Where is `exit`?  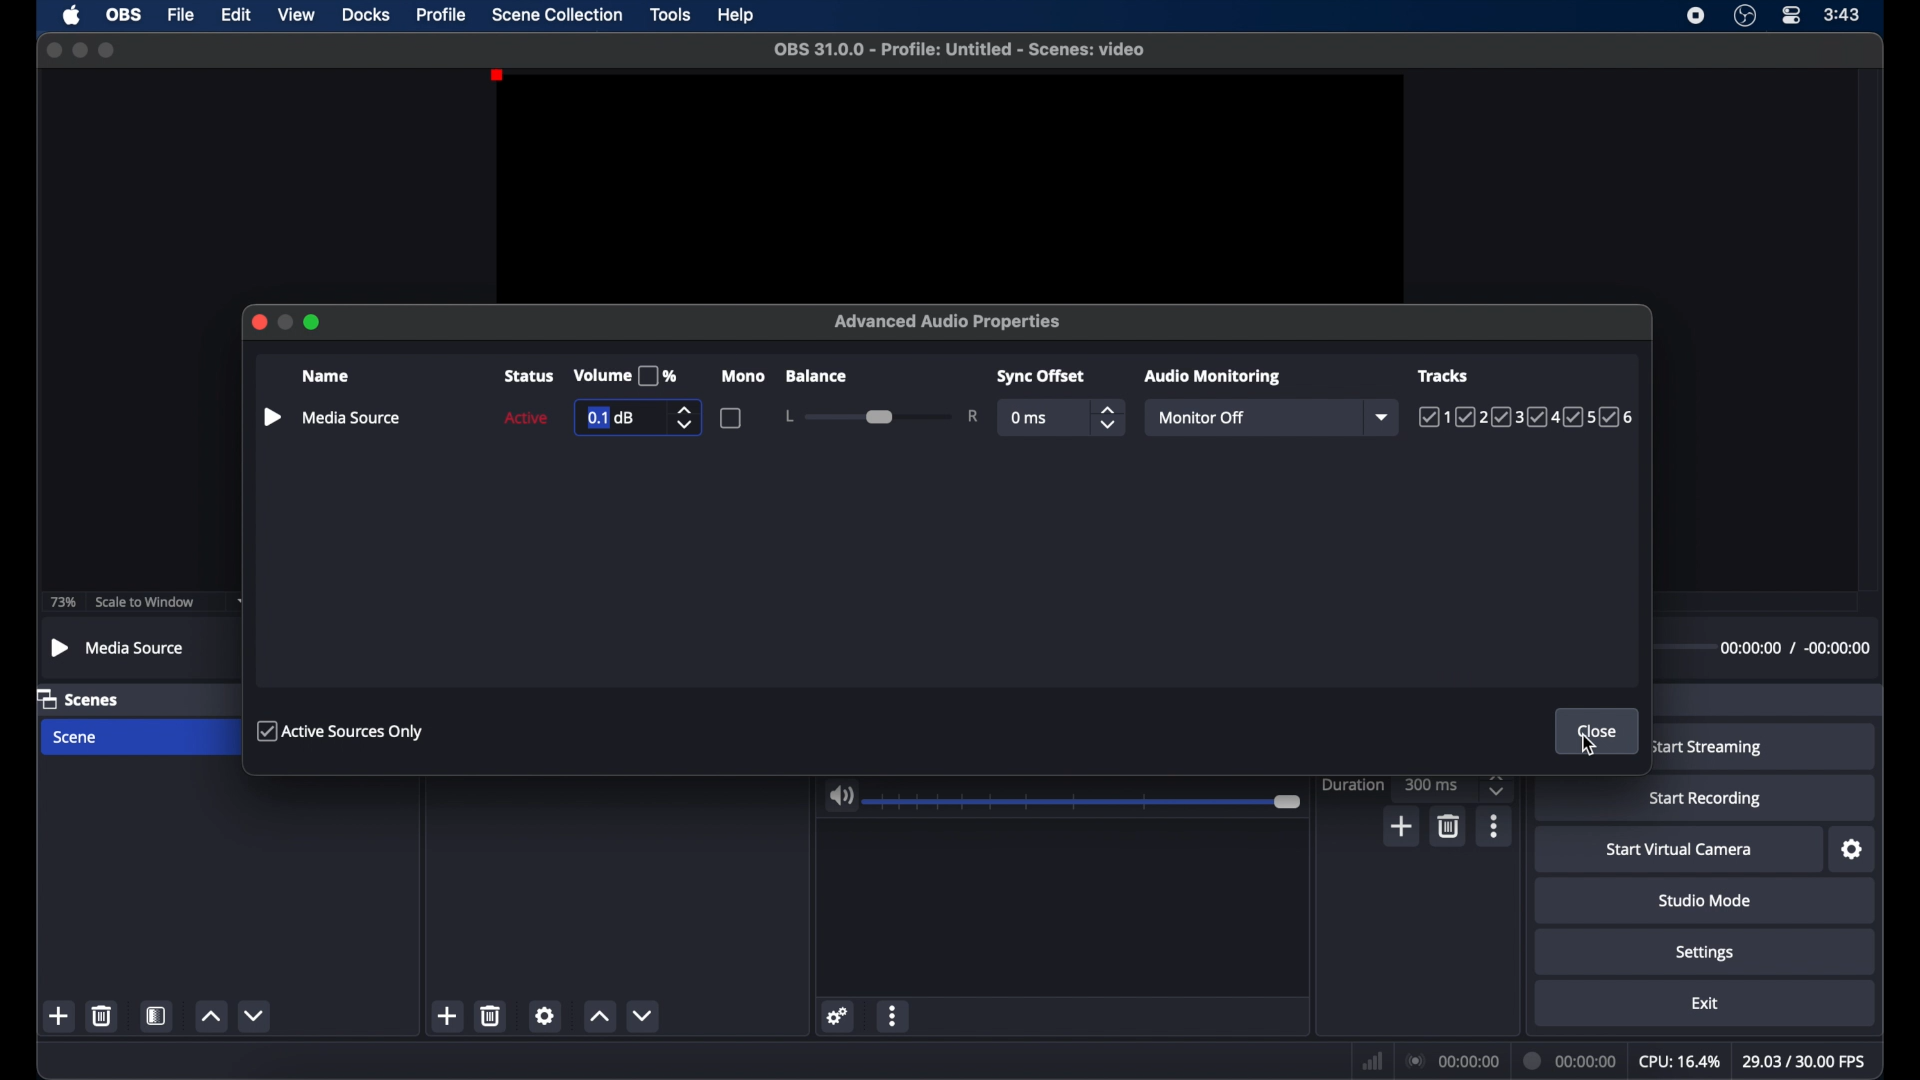 exit is located at coordinates (1708, 1004).